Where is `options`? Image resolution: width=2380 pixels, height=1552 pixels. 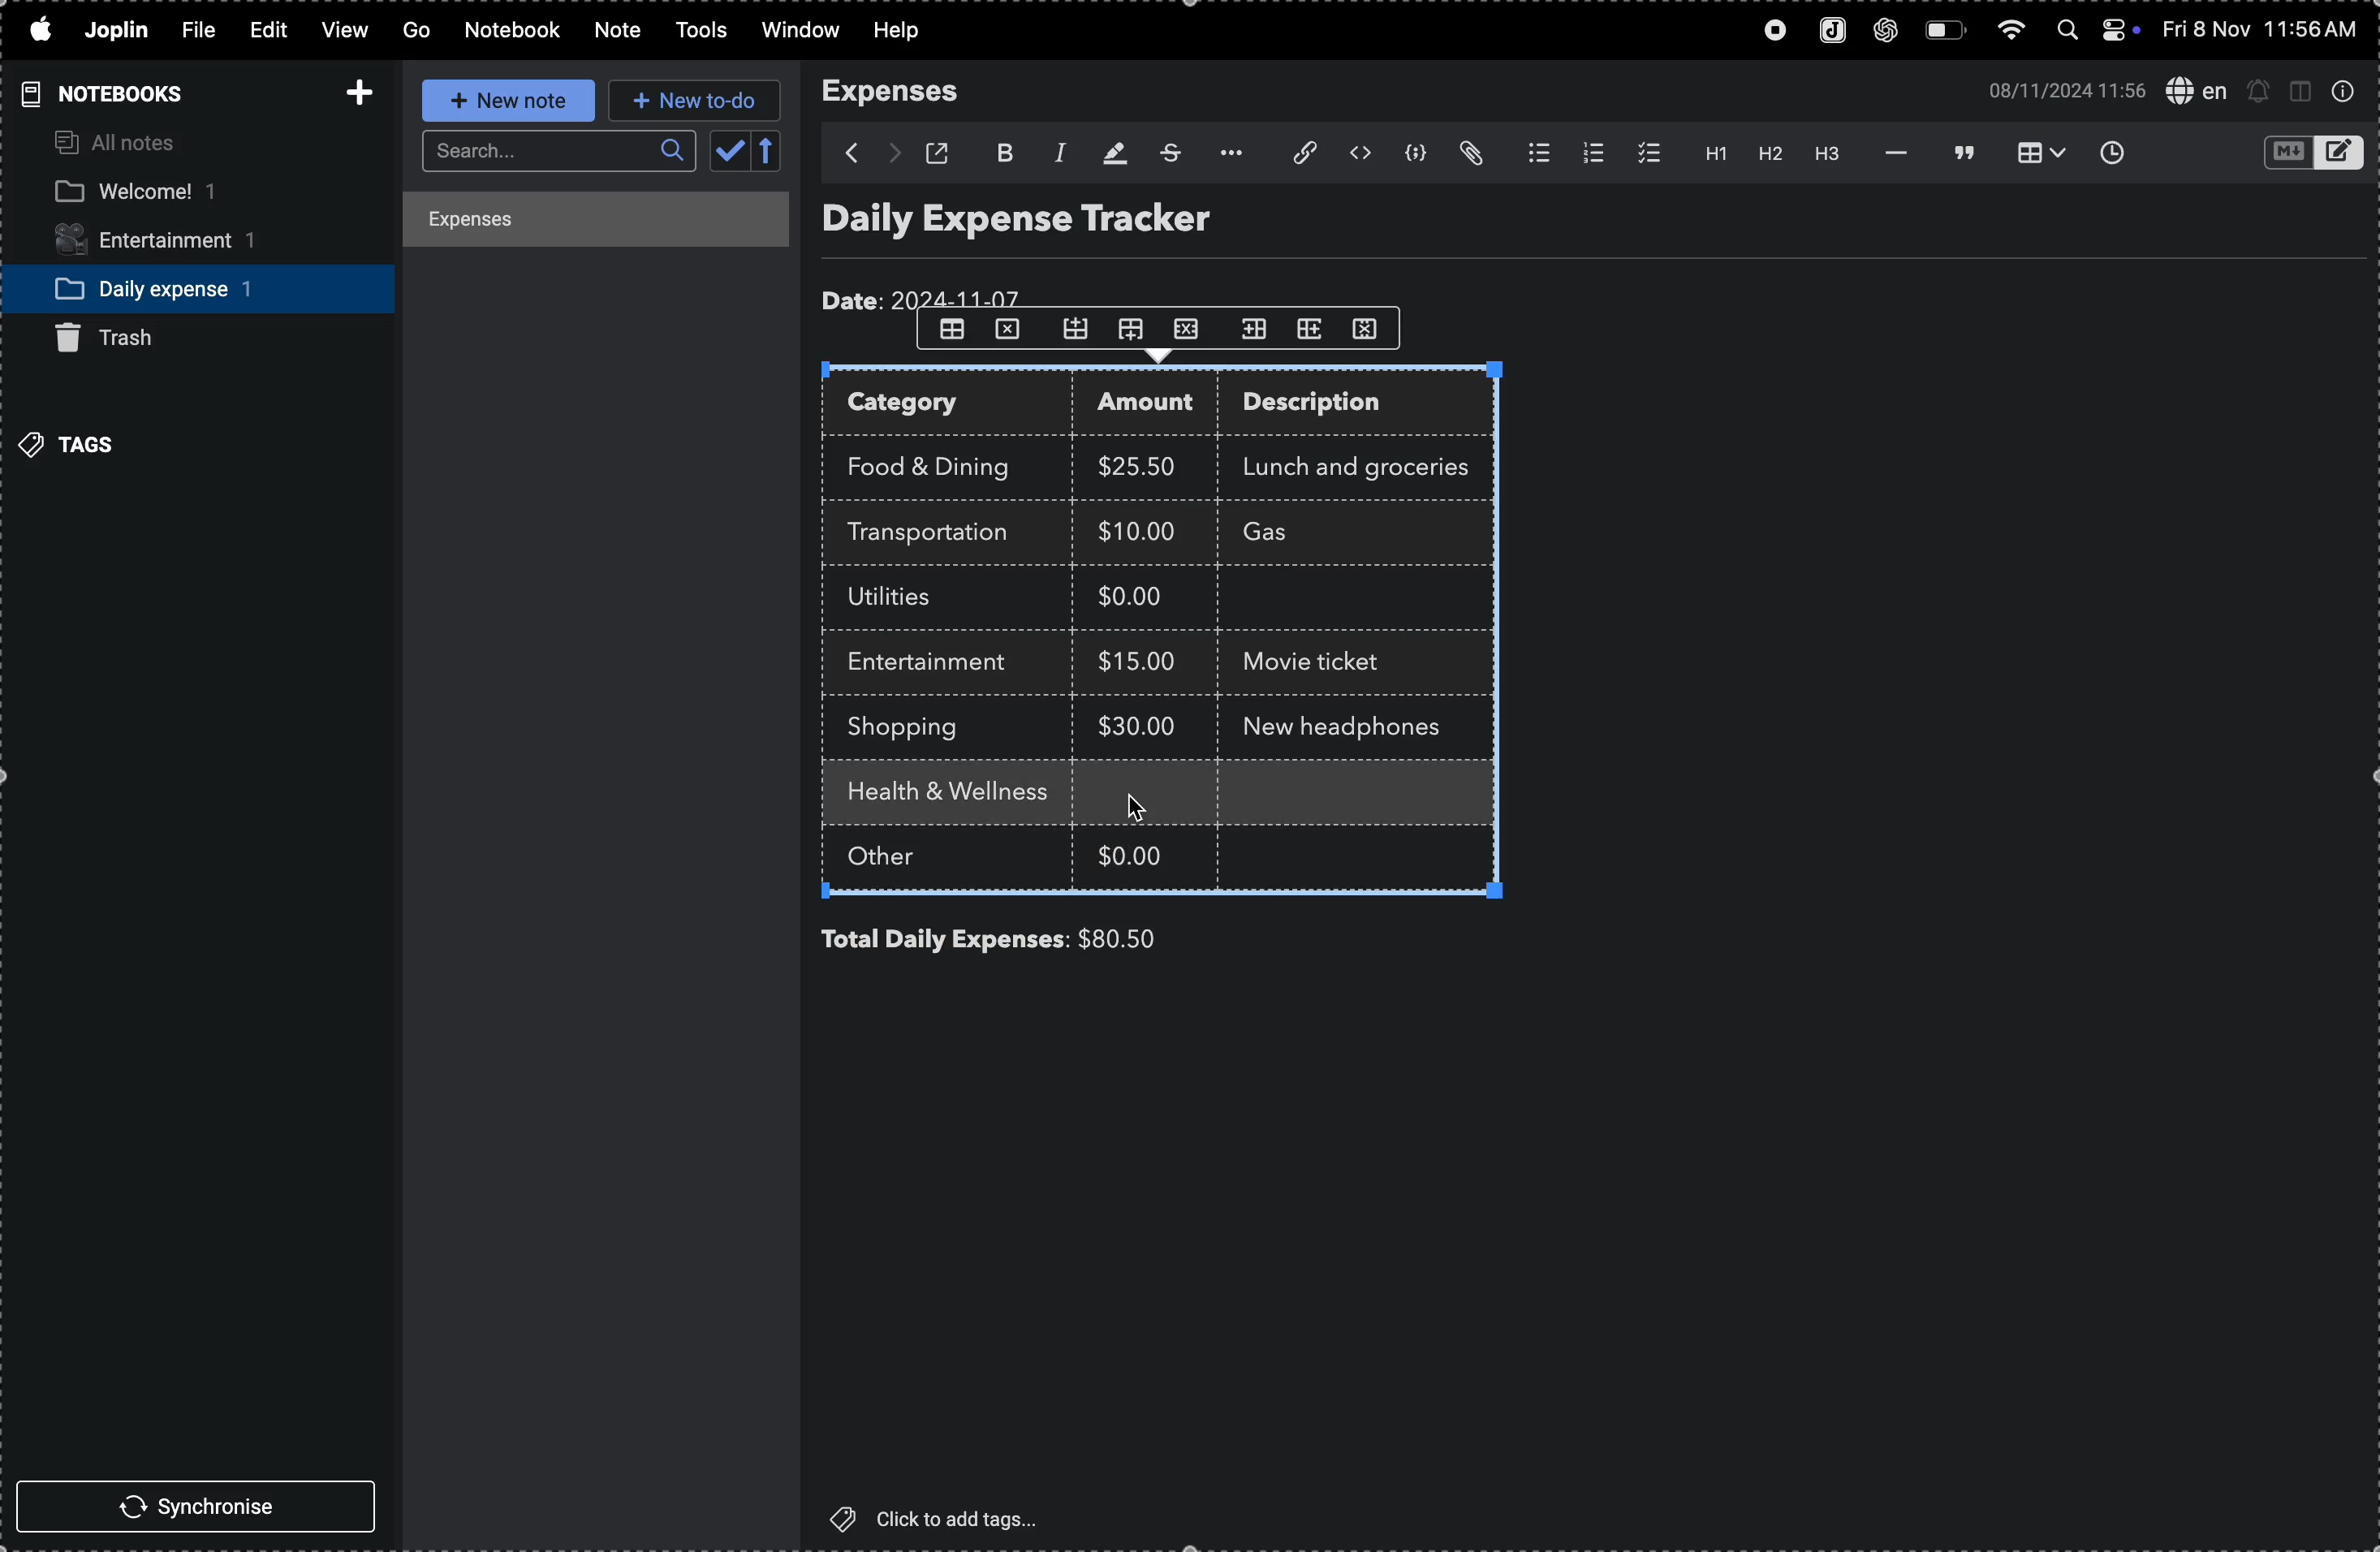
options is located at coordinates (1225, 153).